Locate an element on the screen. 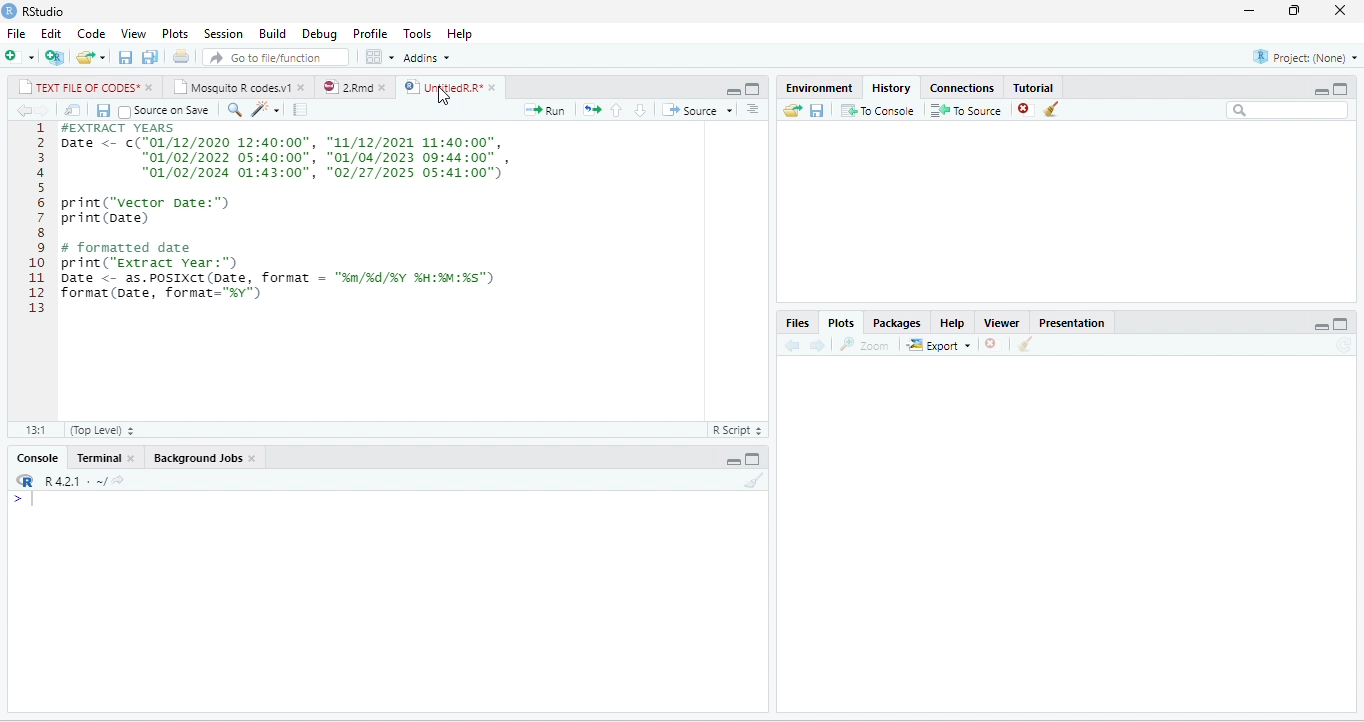 The height and width of the screenshot is (722, 1364). 2.Rmd is located at coordinates (346, 87).